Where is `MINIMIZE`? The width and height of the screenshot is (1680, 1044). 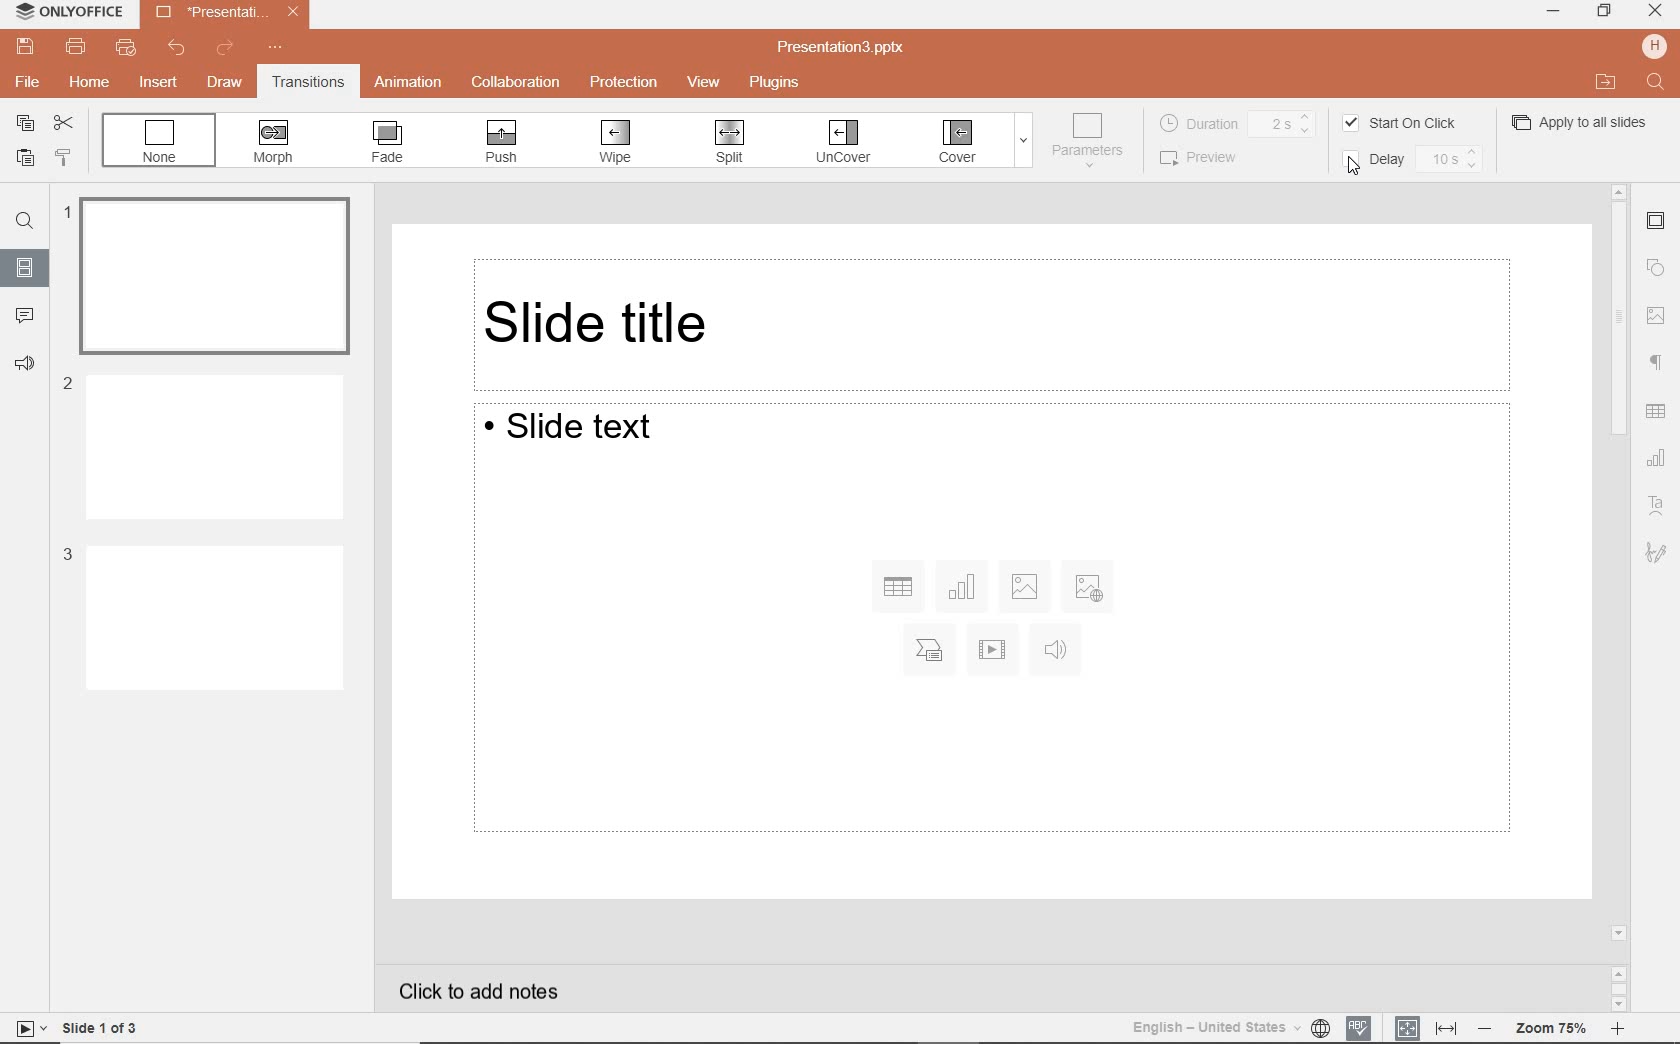
MINIMIZE is located at coordinates (1554, 10).